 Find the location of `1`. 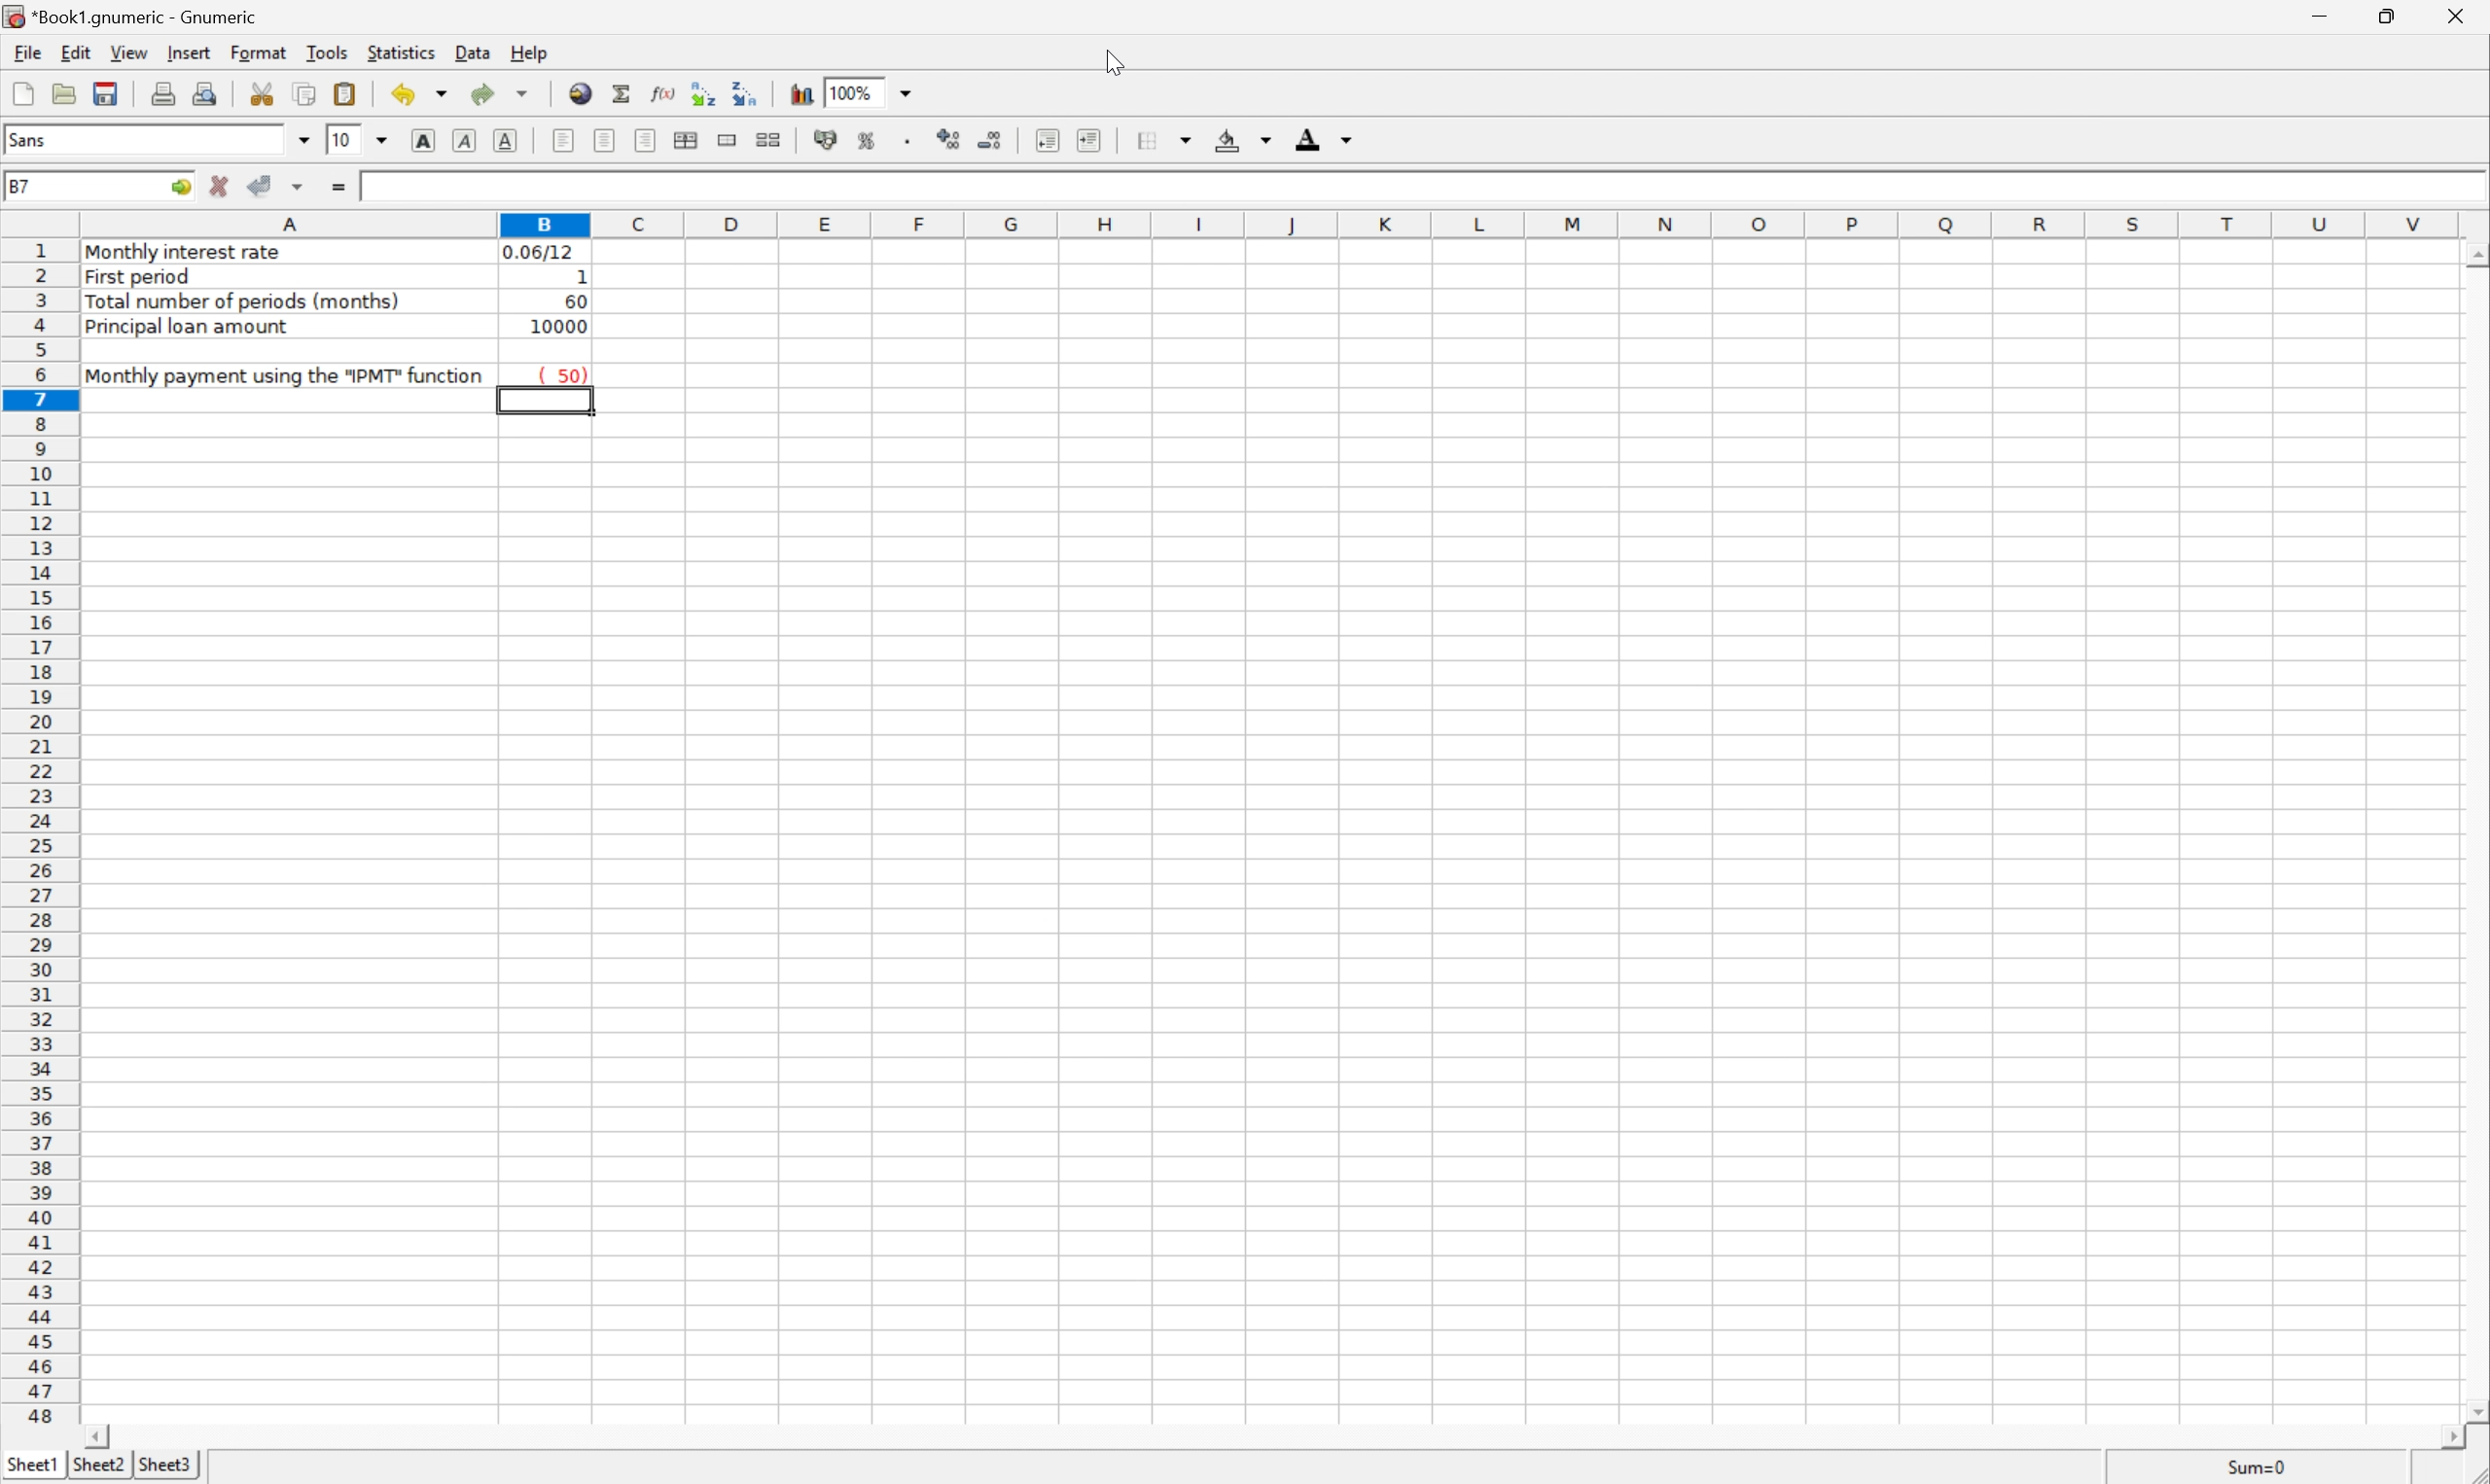

1 is located at coordinates (581, 275).